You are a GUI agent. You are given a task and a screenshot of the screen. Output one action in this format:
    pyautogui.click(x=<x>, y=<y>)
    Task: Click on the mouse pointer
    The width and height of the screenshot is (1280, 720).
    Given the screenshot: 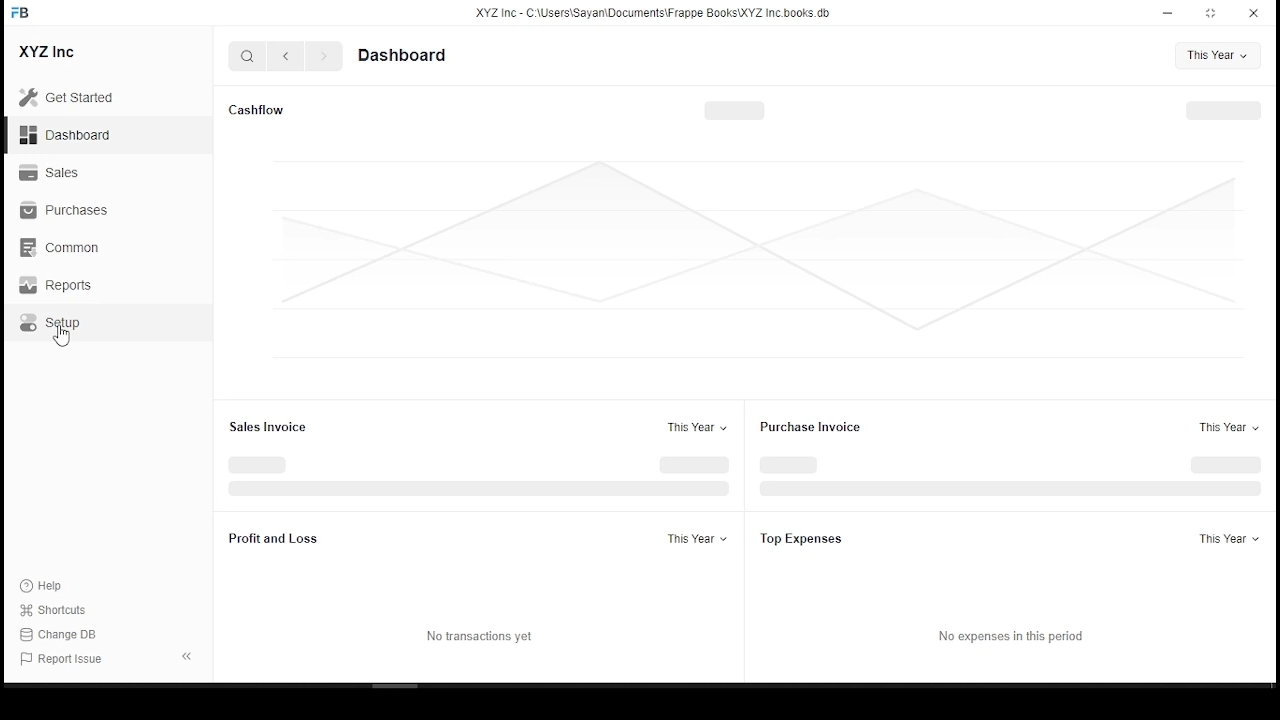 What is the action you would take?
    pyautogui.click(x=63, y=341)
    